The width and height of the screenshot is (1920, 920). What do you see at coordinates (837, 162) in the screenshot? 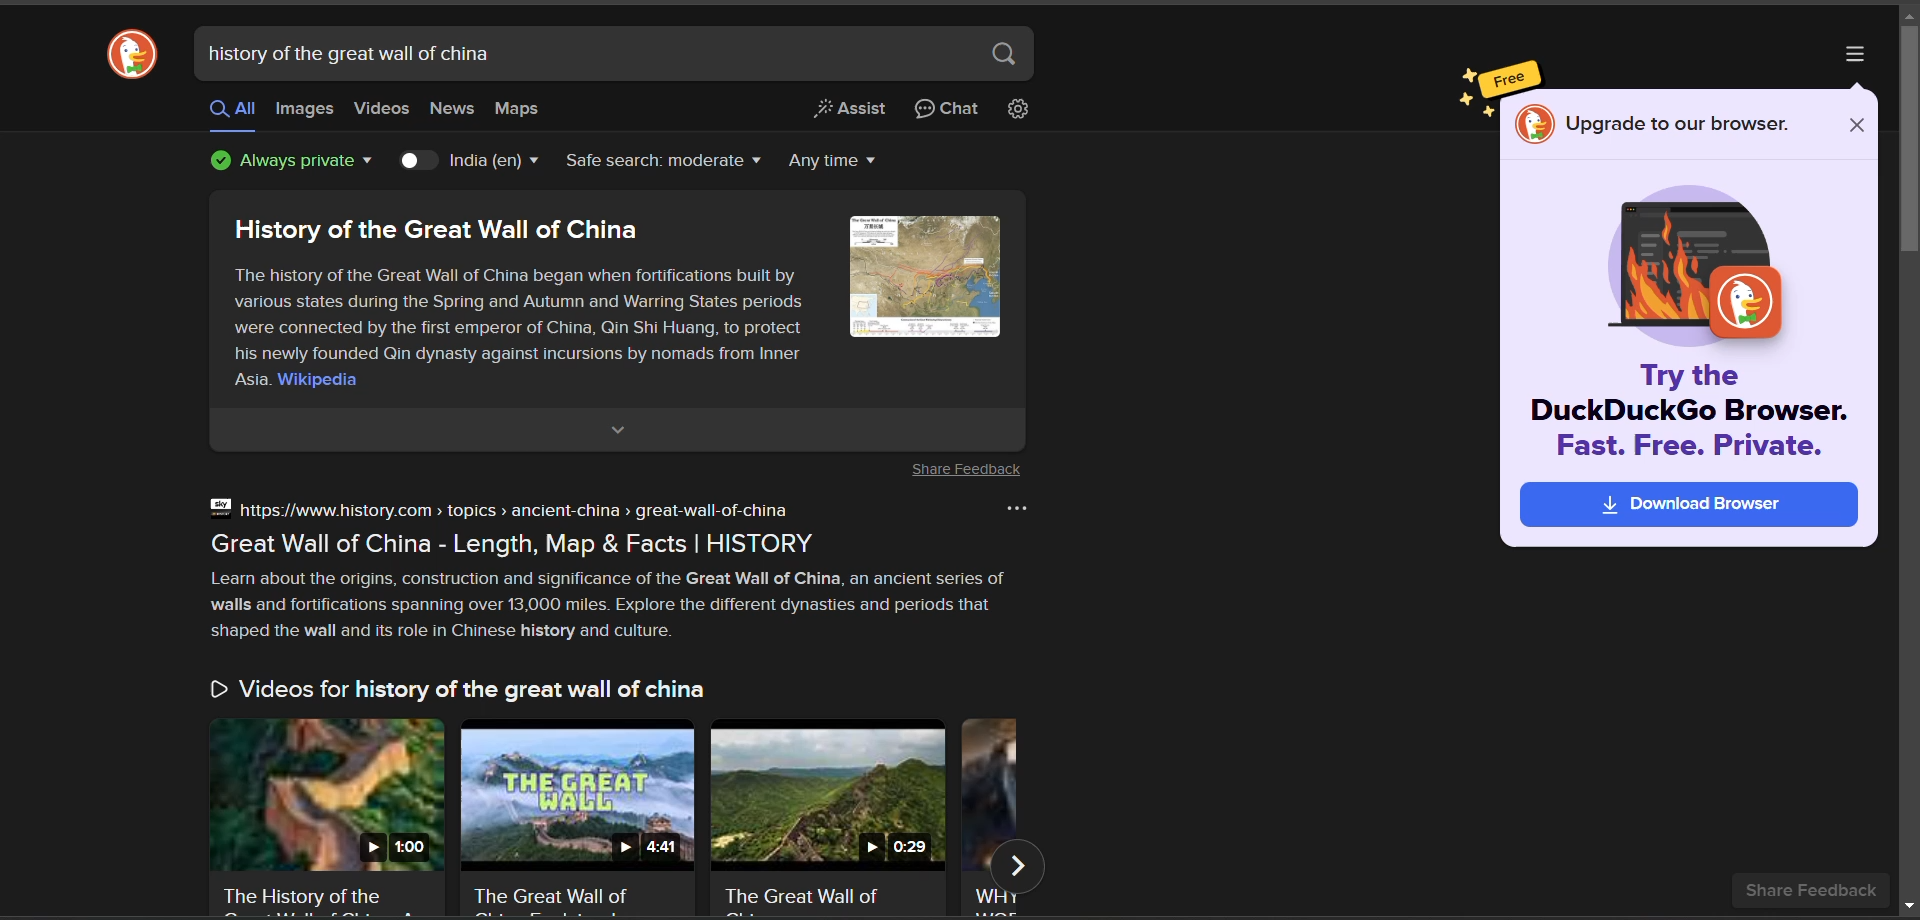
I see `result timeline filter` at bounding box center [837, 162].